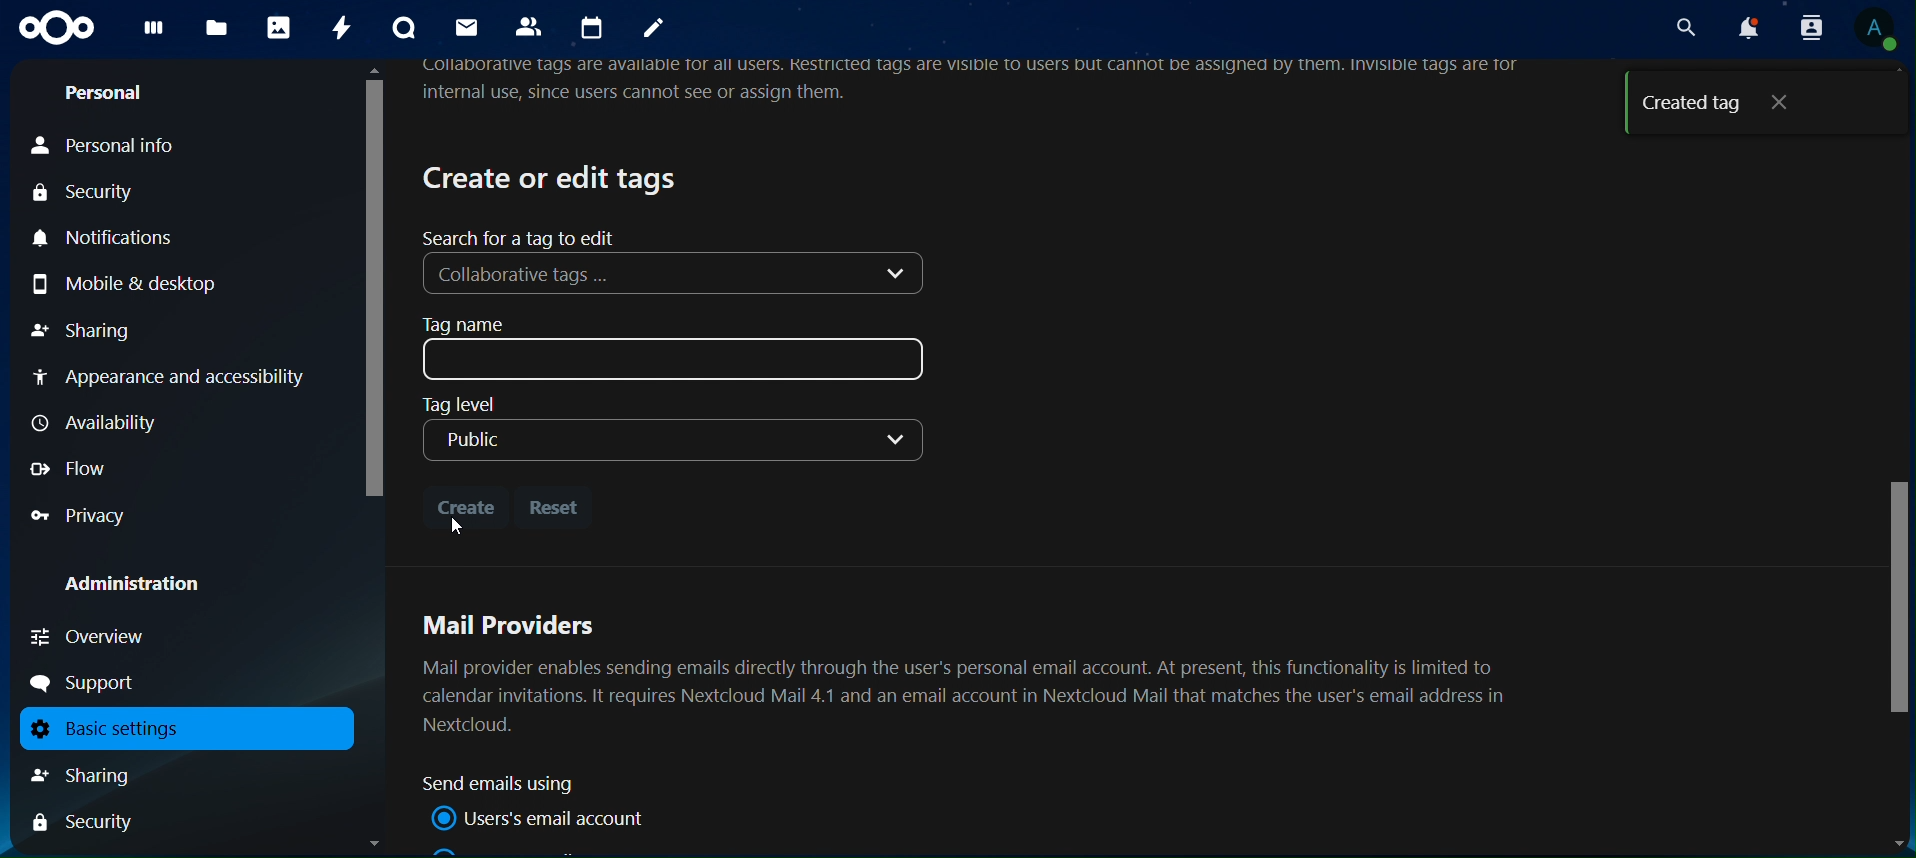  What do you see at coordinates (1803, 27) in the screenshot?
I see `search contacts` at bounding box center [1803, 27].